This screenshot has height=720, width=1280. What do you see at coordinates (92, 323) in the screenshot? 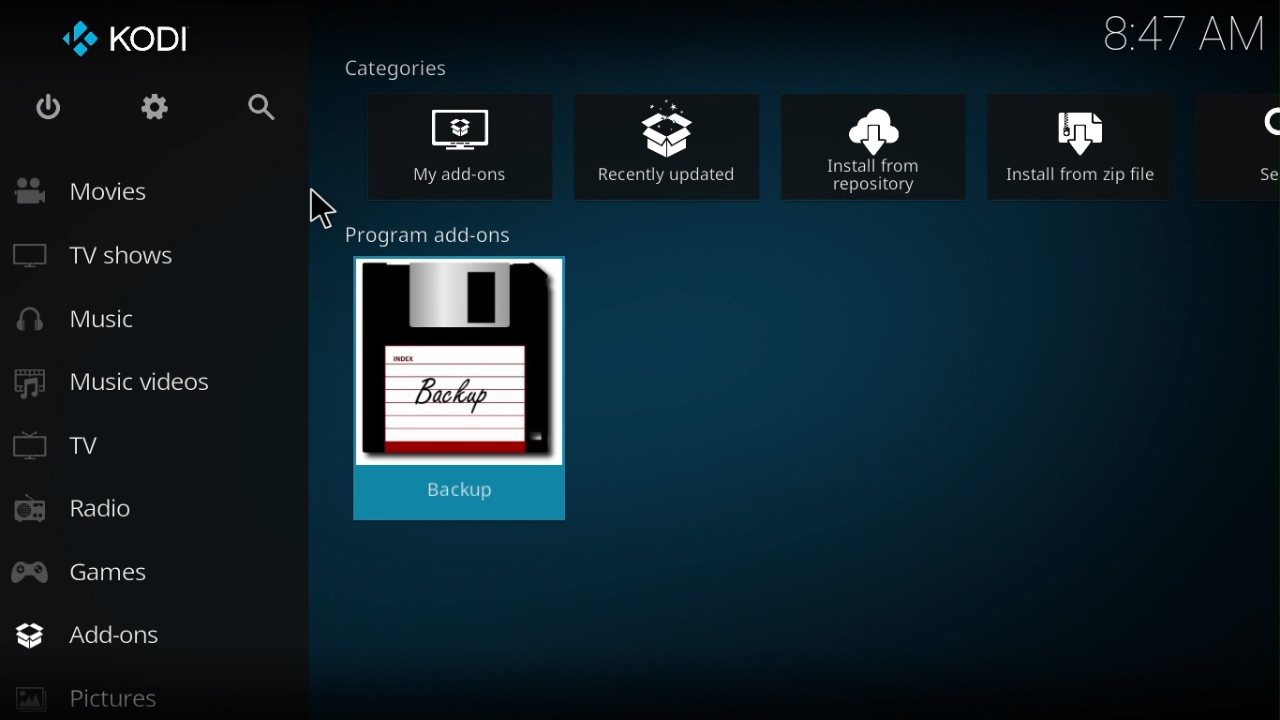
I see `Music` at bounding box center [92, 323].